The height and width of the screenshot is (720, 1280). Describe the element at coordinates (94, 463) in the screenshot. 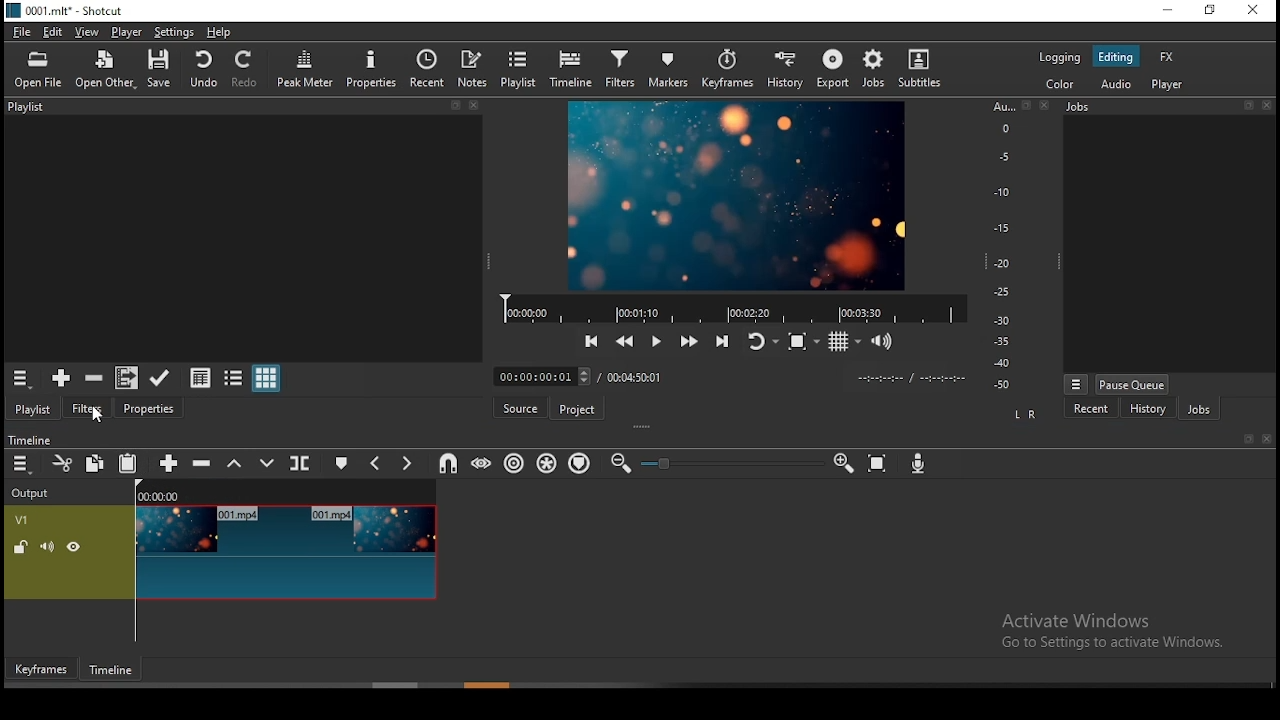

I see `copy` at that location.